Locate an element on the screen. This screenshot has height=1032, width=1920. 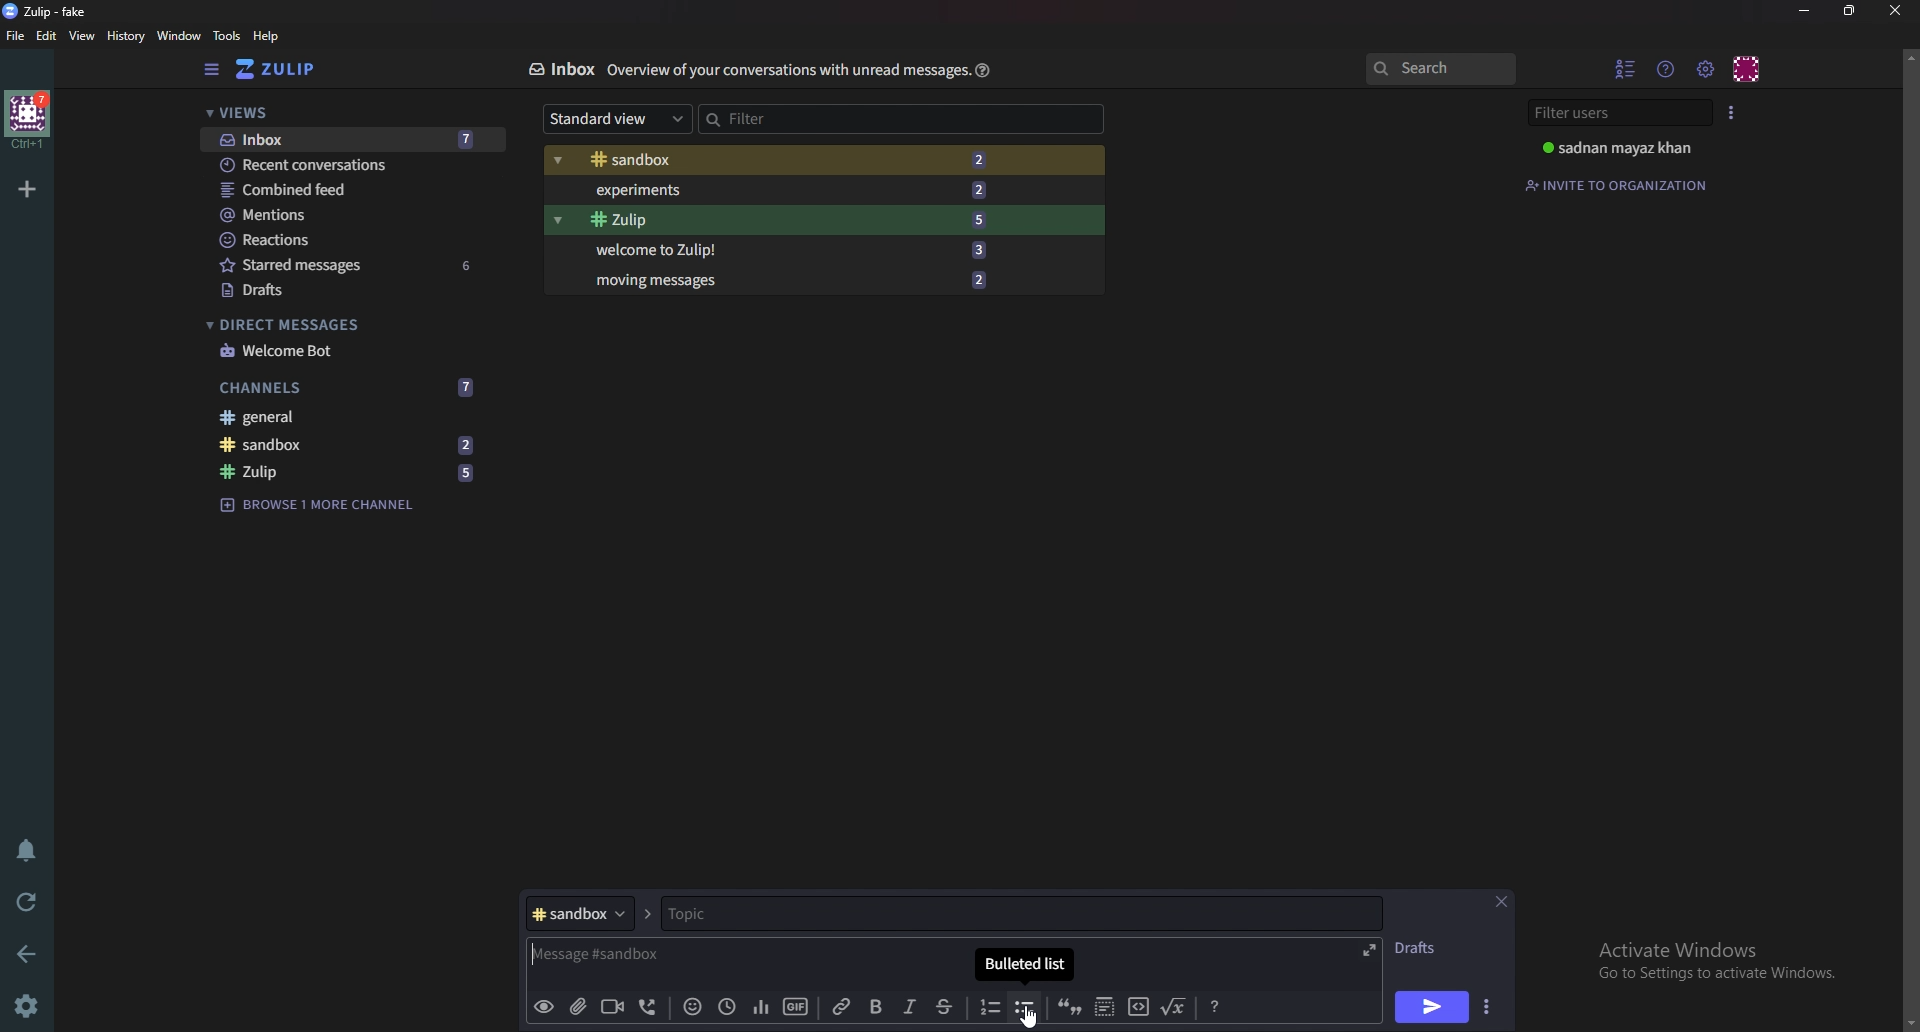
Experiments is located at coordinates (785, 190).